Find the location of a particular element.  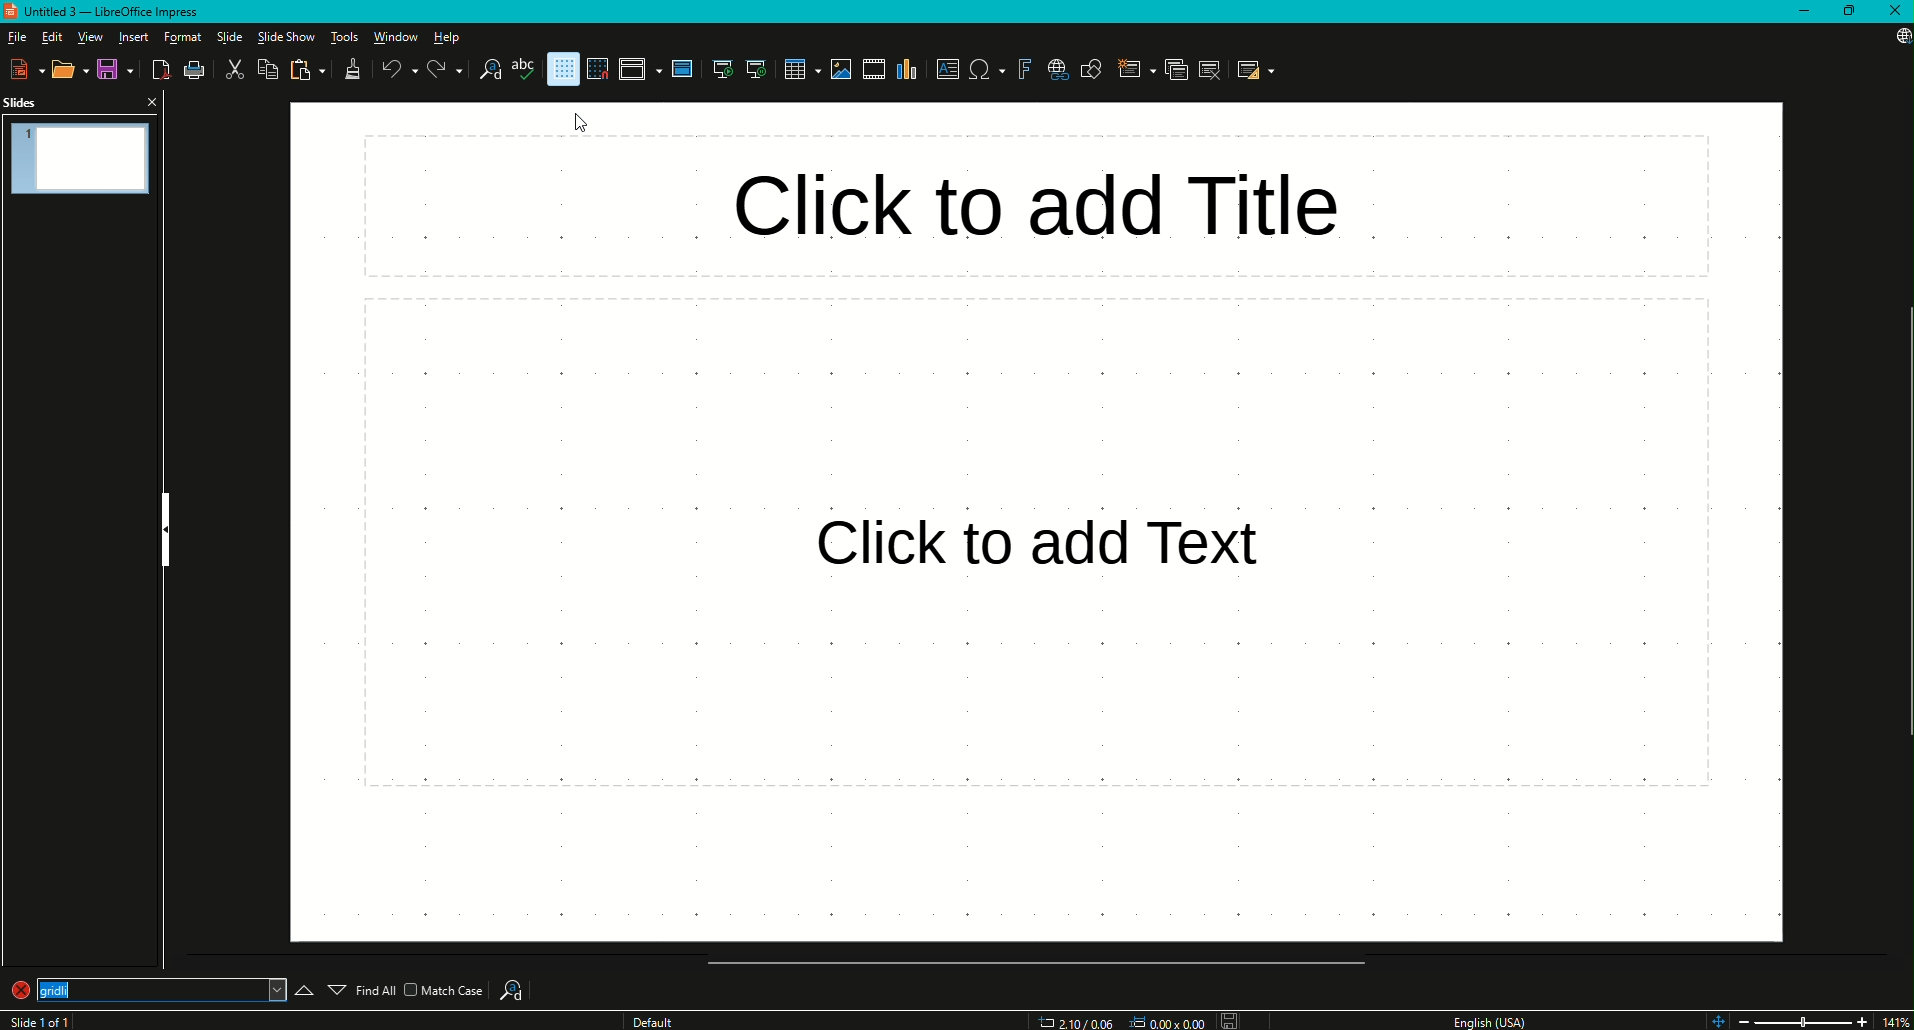

Cut is located at coordinates (233, 70).